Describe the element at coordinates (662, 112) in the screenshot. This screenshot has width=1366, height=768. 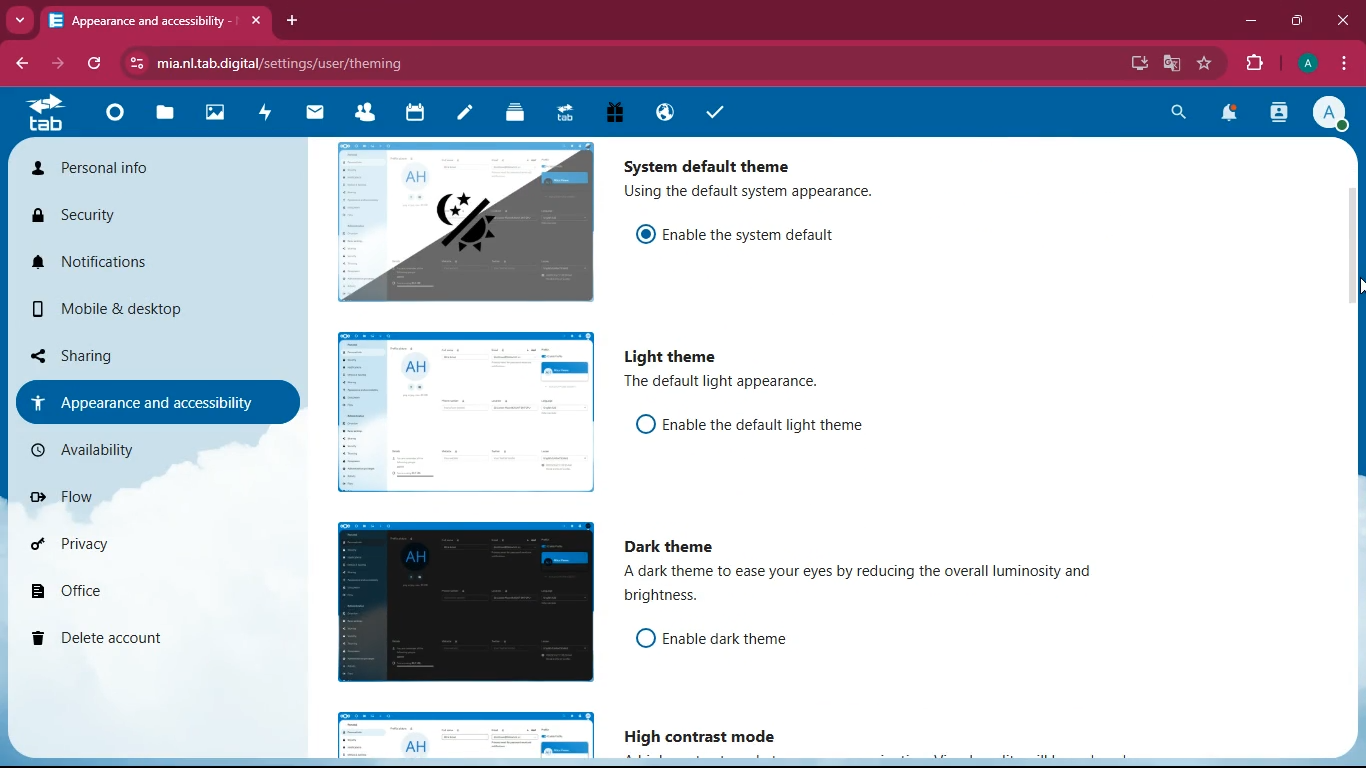
I see `public` at that location.